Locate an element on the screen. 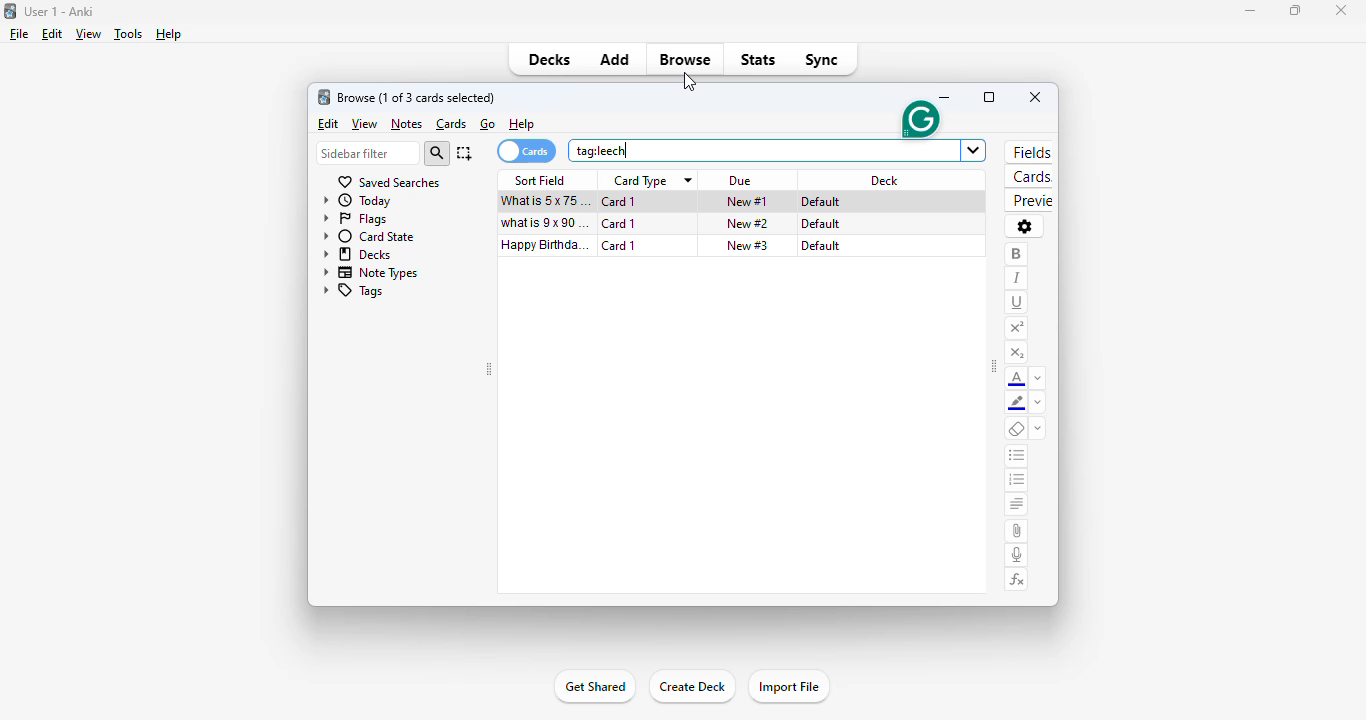 The height and width of the screenshot is (720, 1366). grammarly extension is located at coordinates (919, 119).